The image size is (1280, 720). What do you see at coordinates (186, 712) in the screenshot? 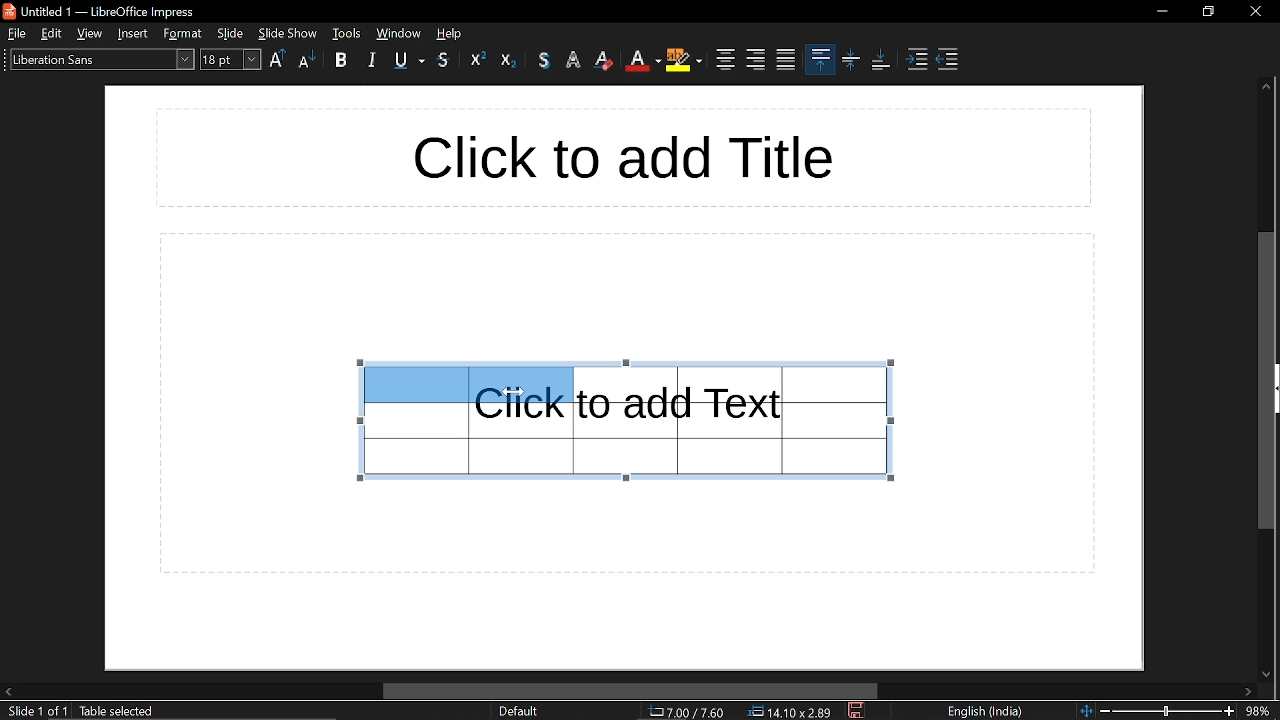
I see `text: edit paragraph 1, row 1, column 1` at bounding box center [186, 712].